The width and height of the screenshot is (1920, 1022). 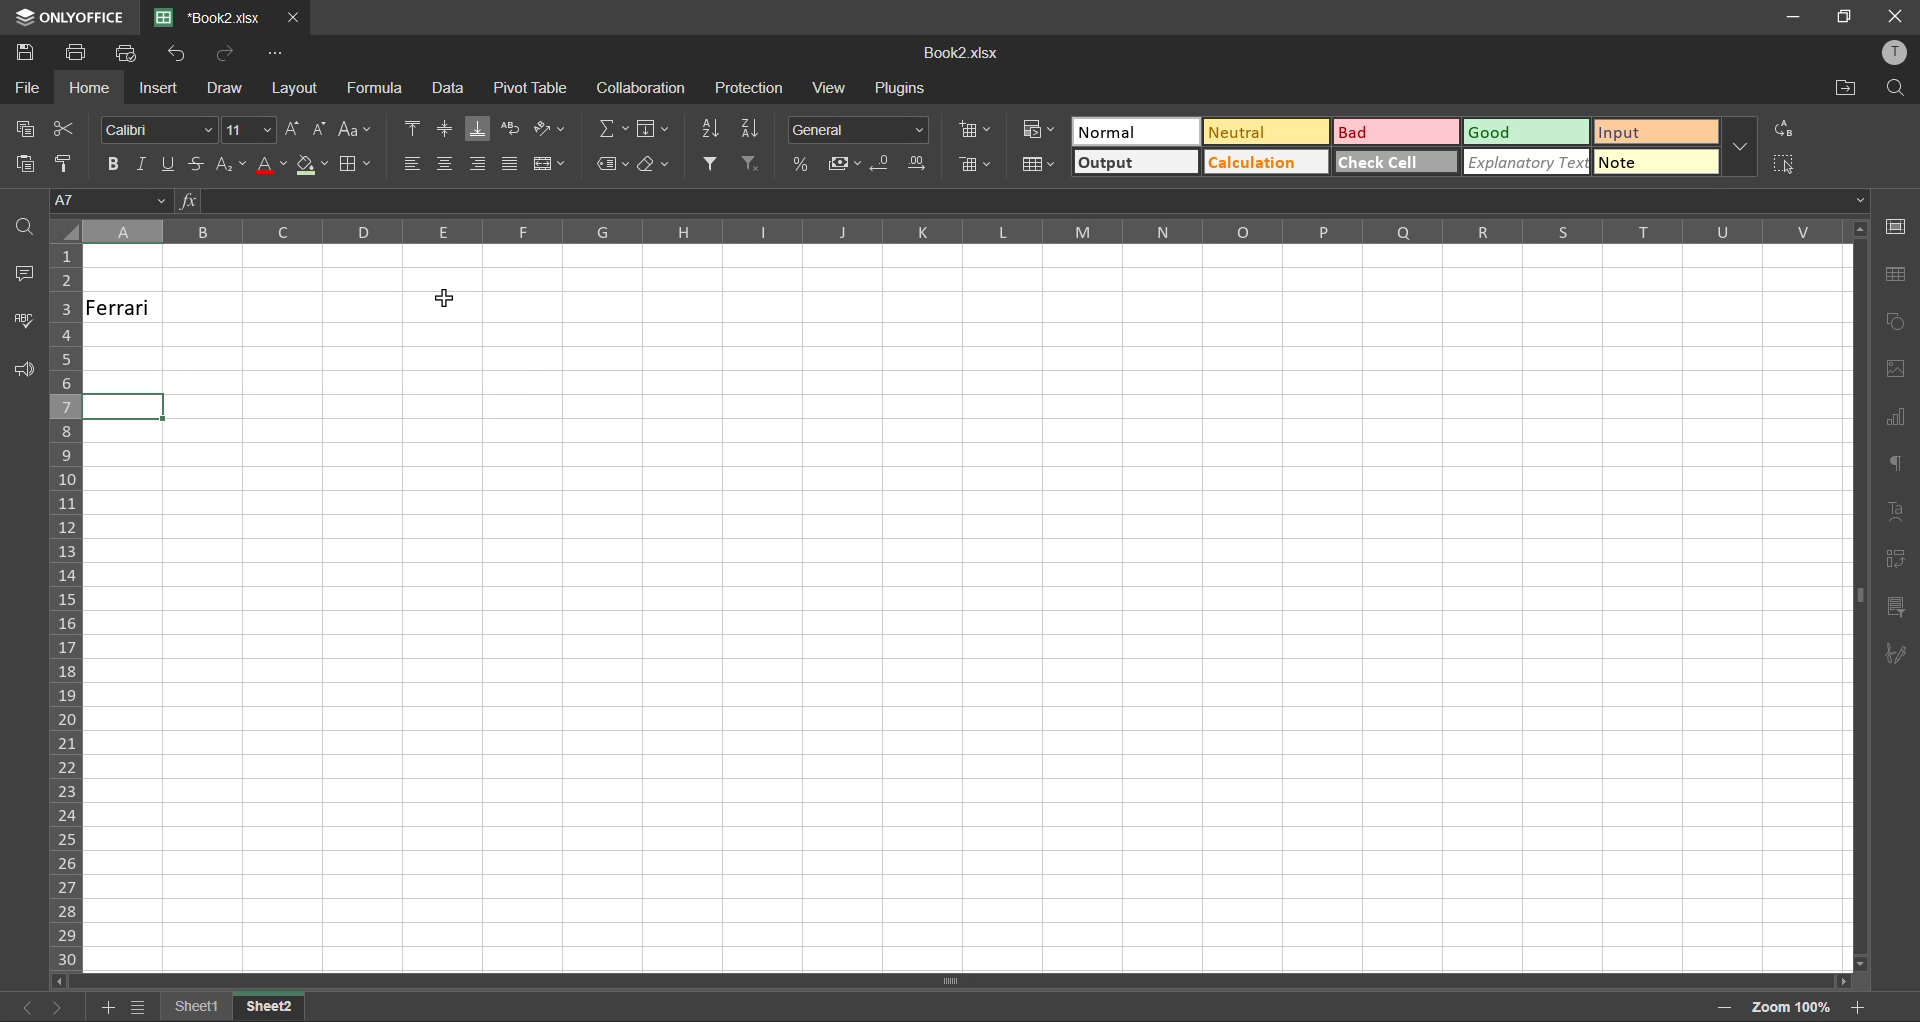 I want to click on column names, so click(x=964, y=233).